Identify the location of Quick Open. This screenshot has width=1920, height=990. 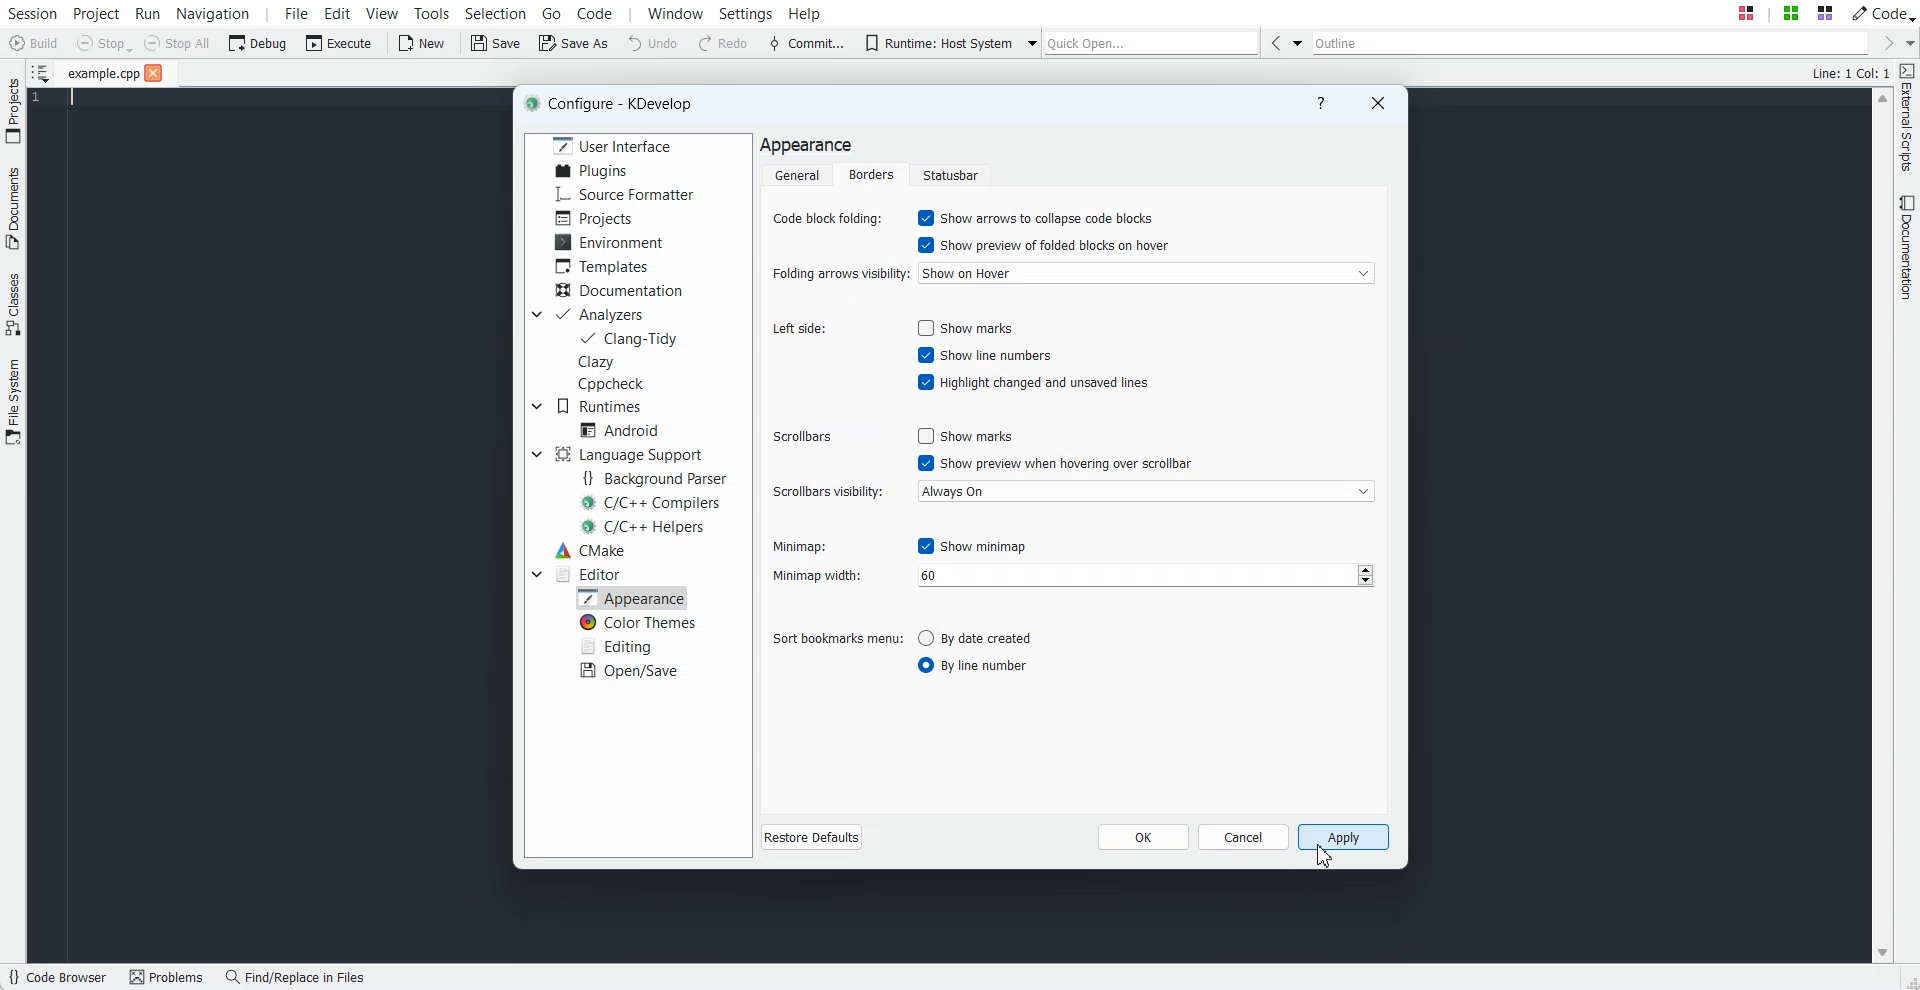
(1153, 42).